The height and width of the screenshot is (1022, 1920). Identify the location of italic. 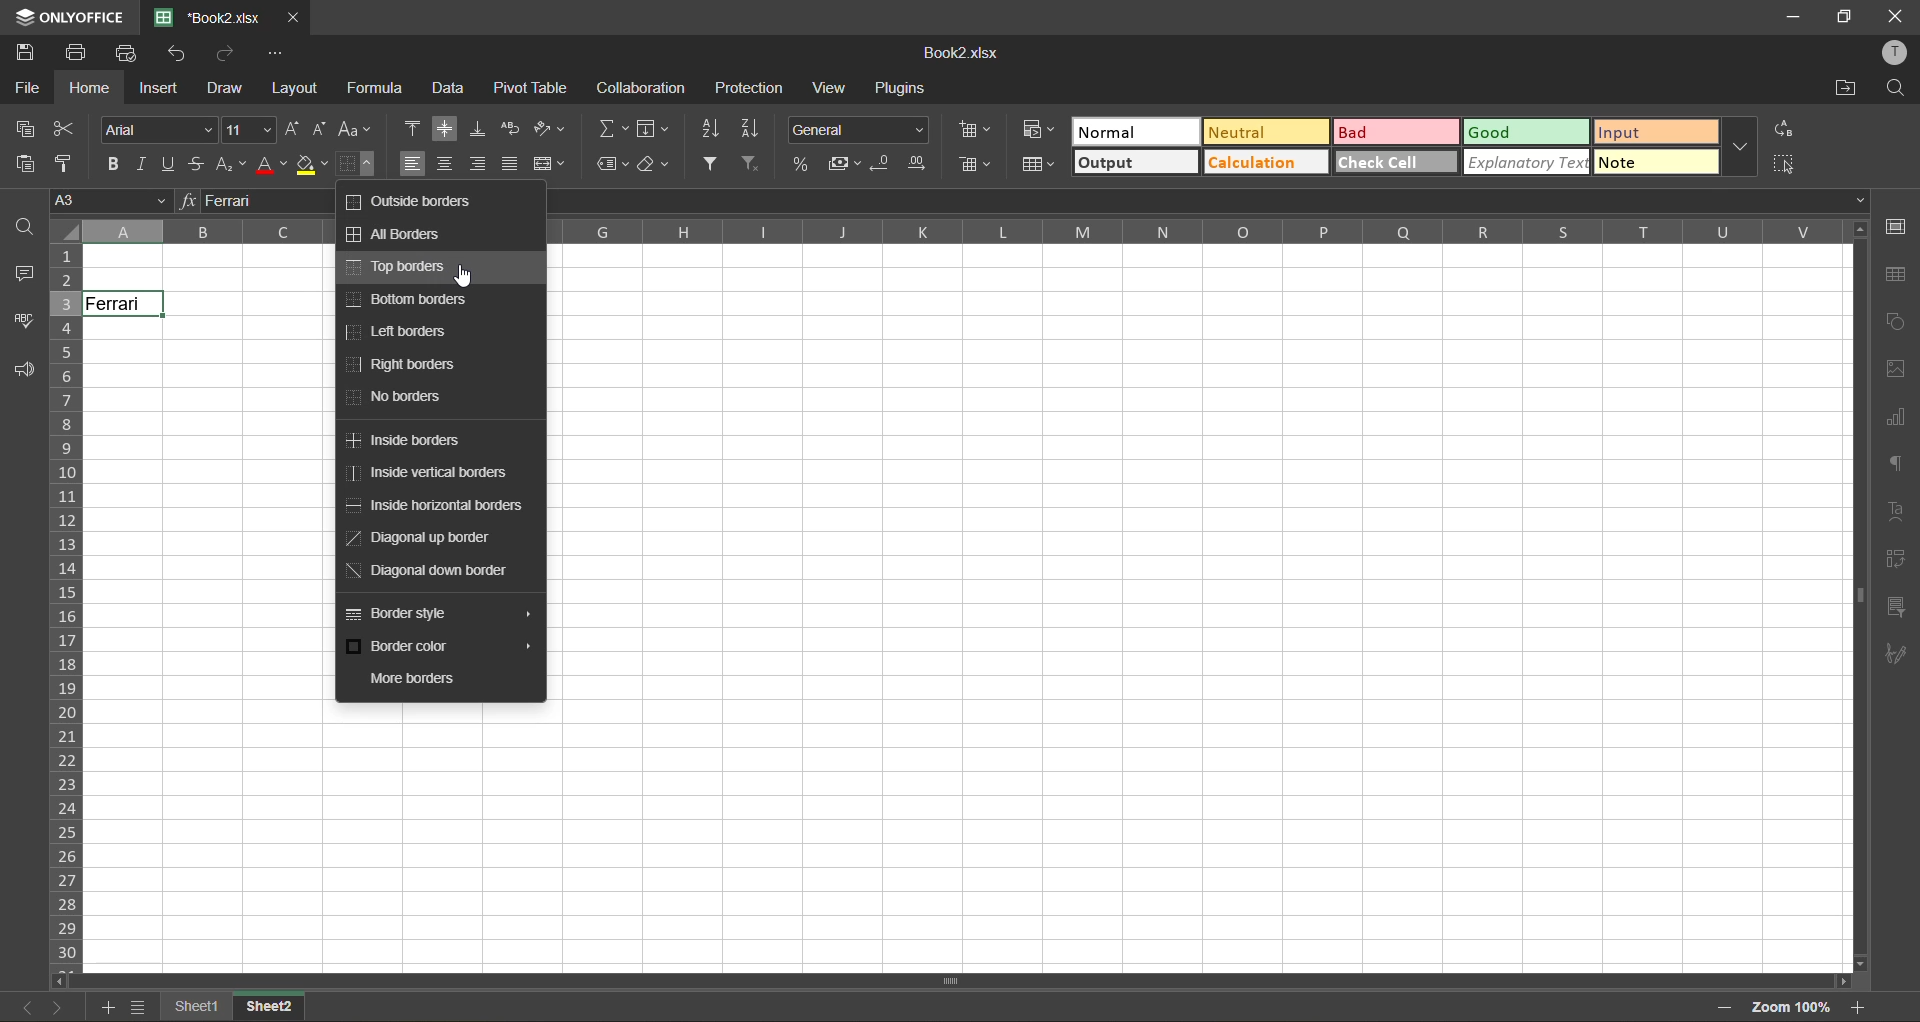
(143, 160).